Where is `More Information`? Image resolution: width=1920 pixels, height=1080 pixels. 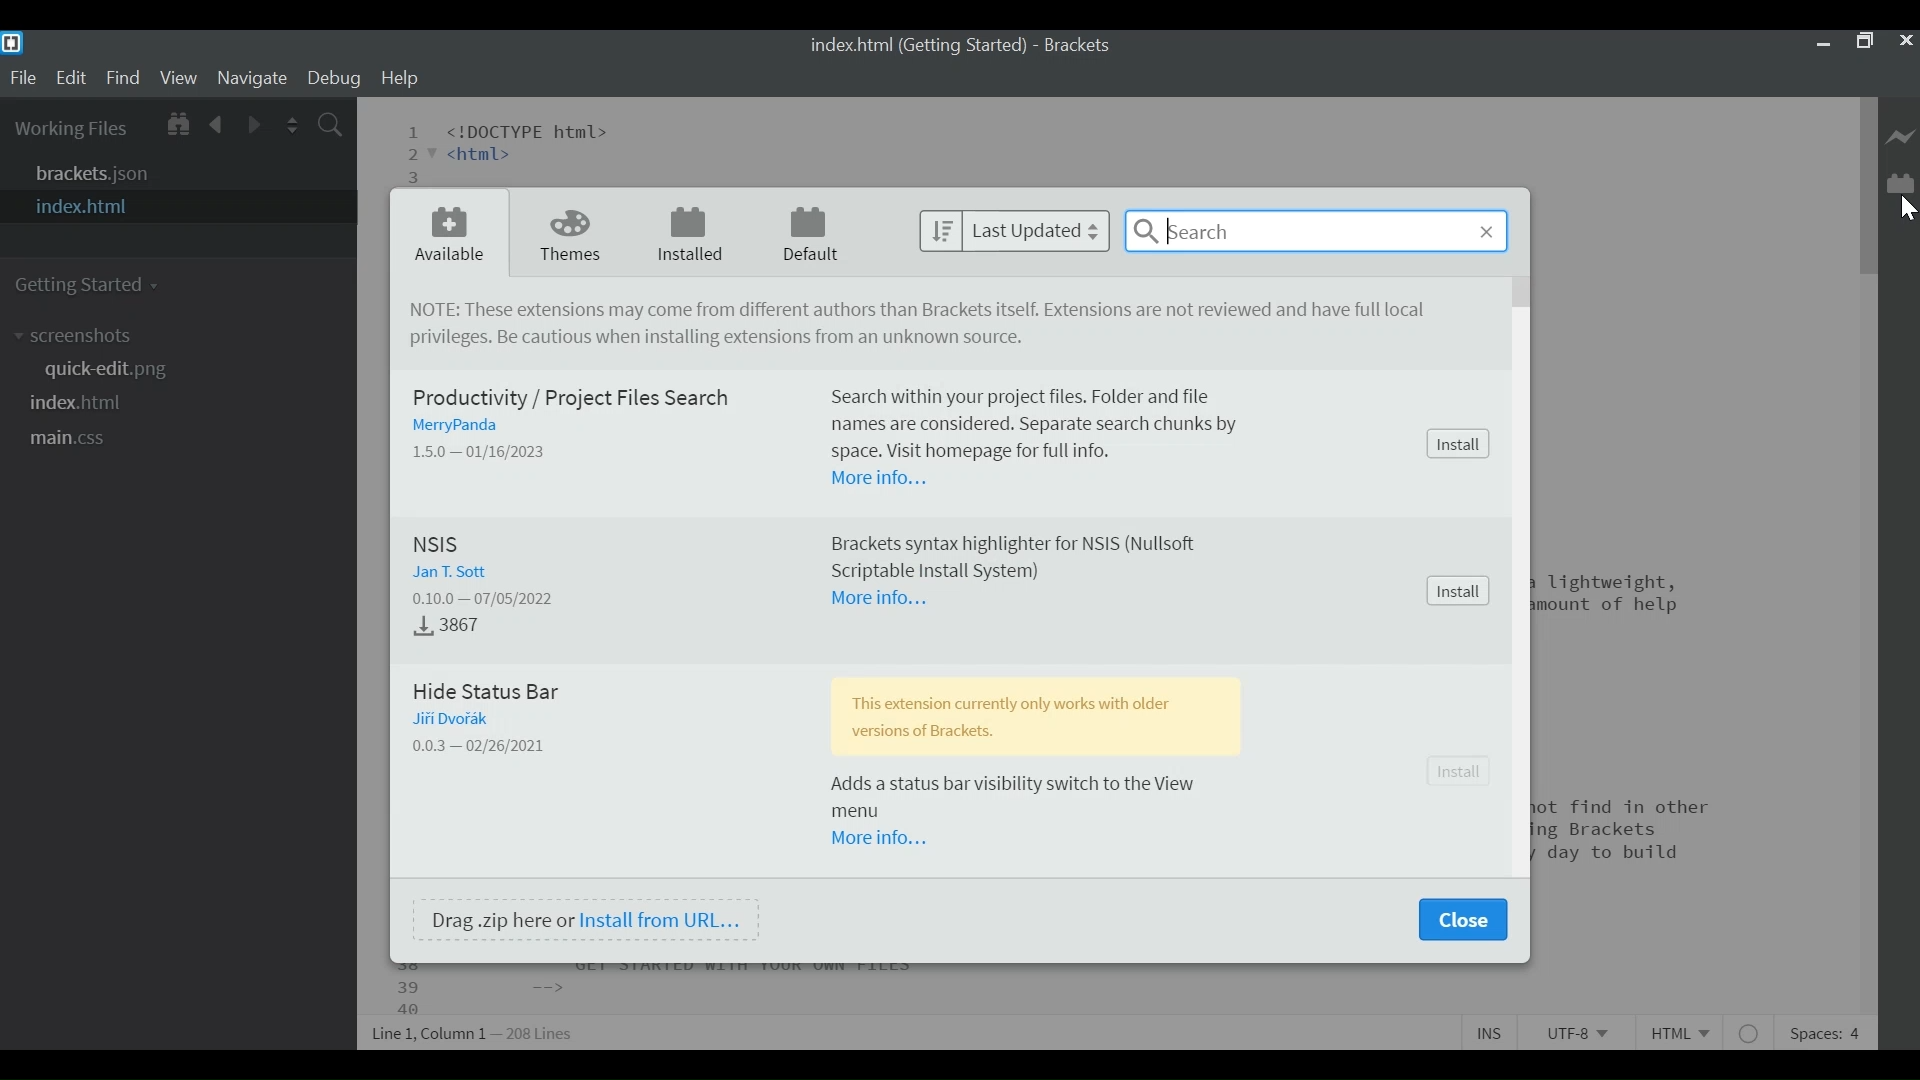 More Information is located at coordinates (880, 598).